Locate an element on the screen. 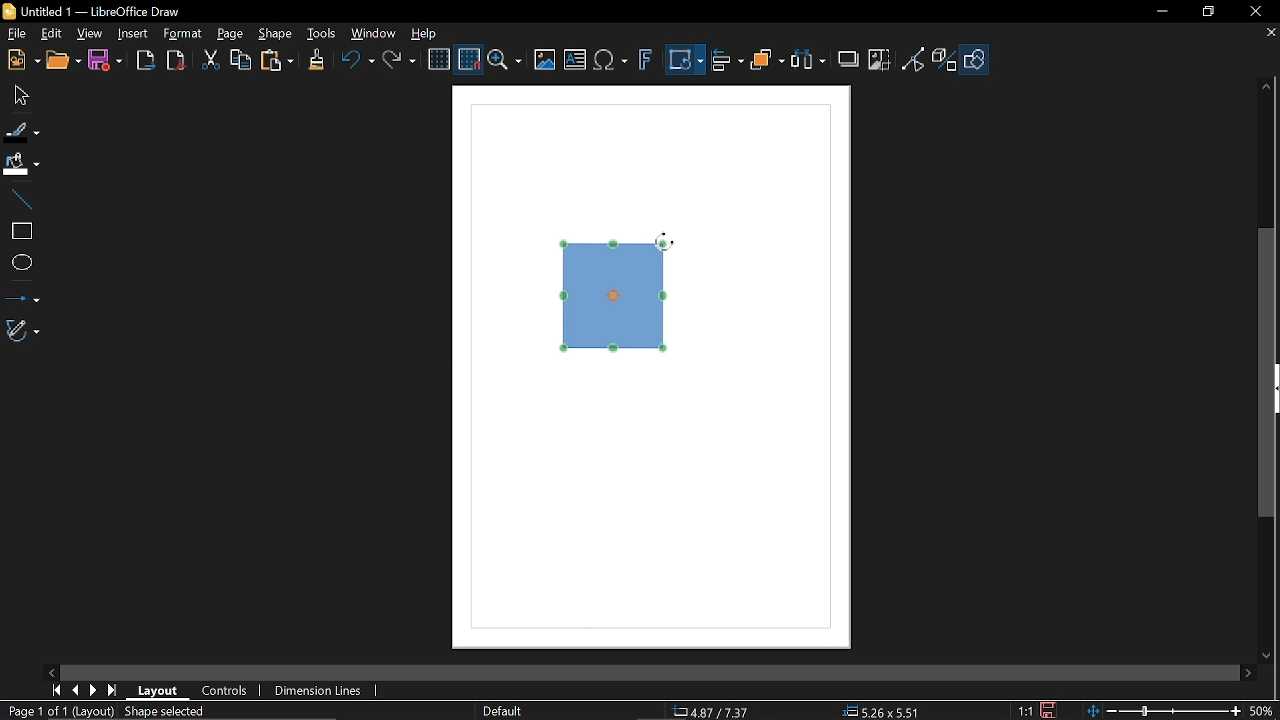  insert fontwork is located at coordinates (643, 60).